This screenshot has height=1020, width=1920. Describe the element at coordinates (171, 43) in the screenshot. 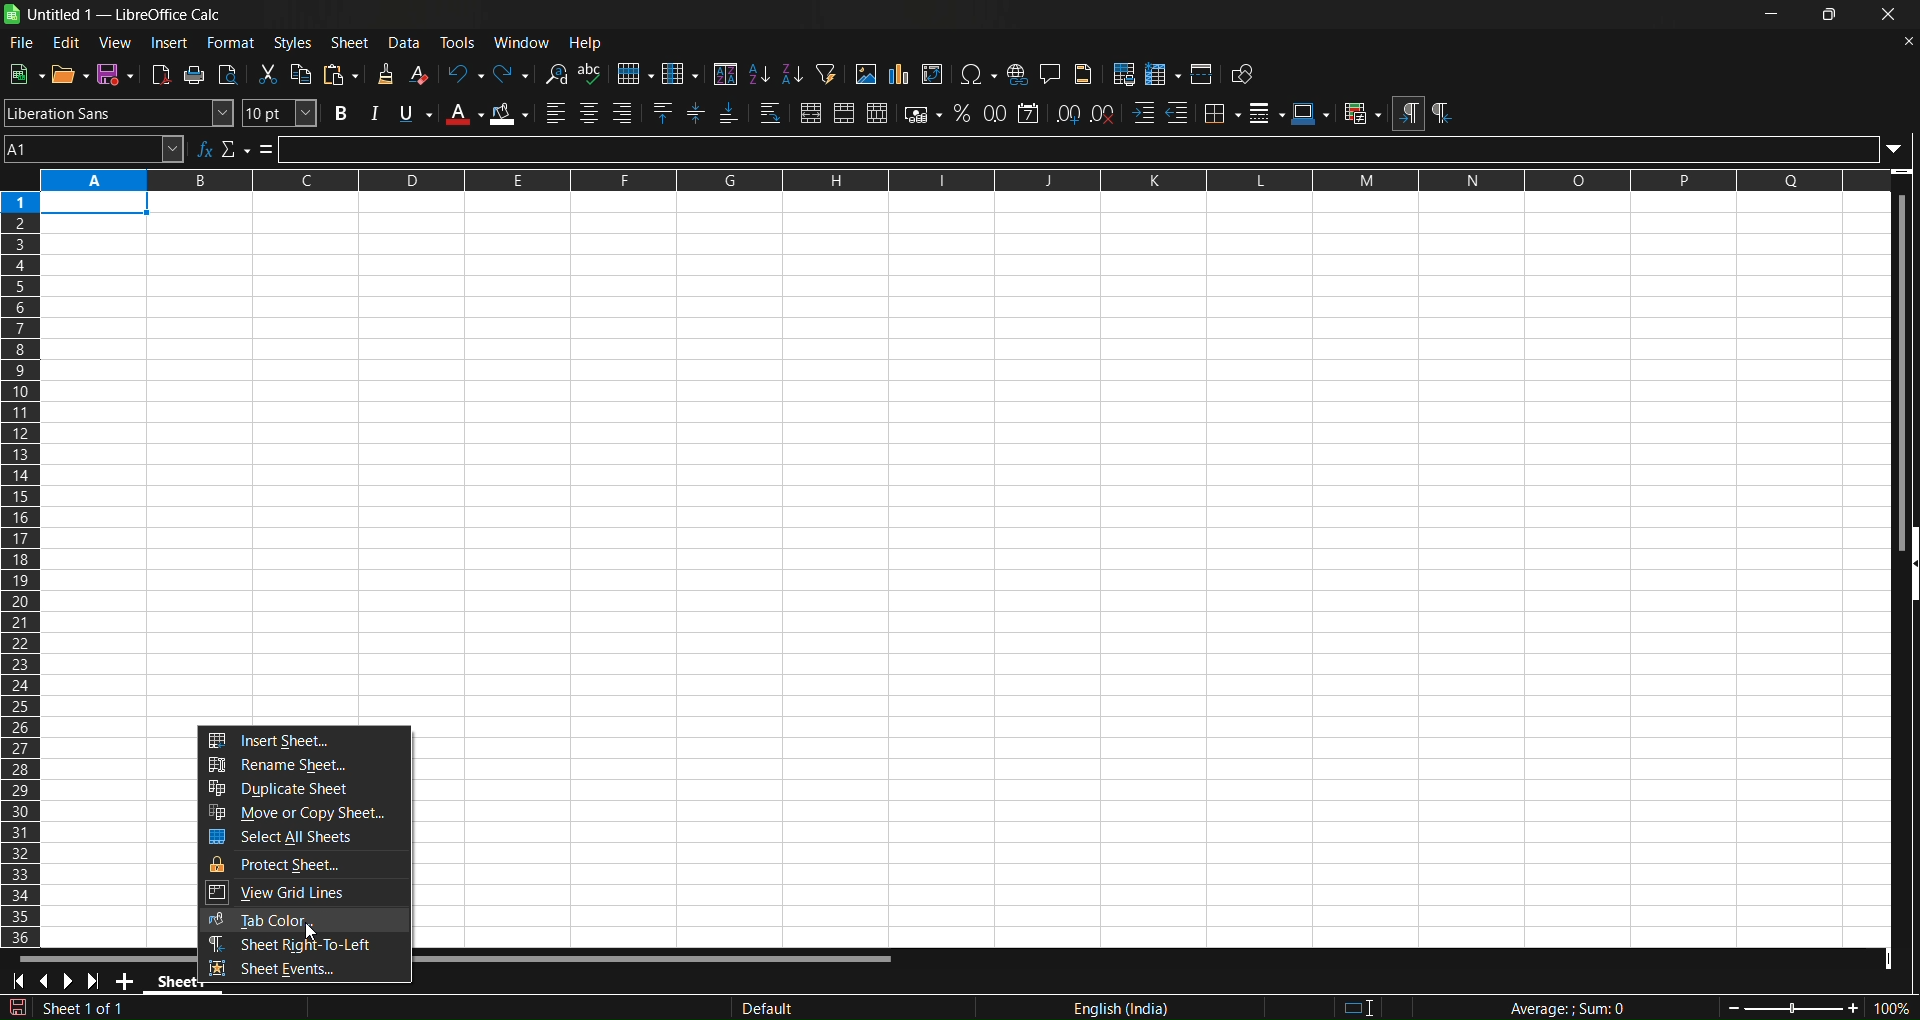

I see `insert` at that location.